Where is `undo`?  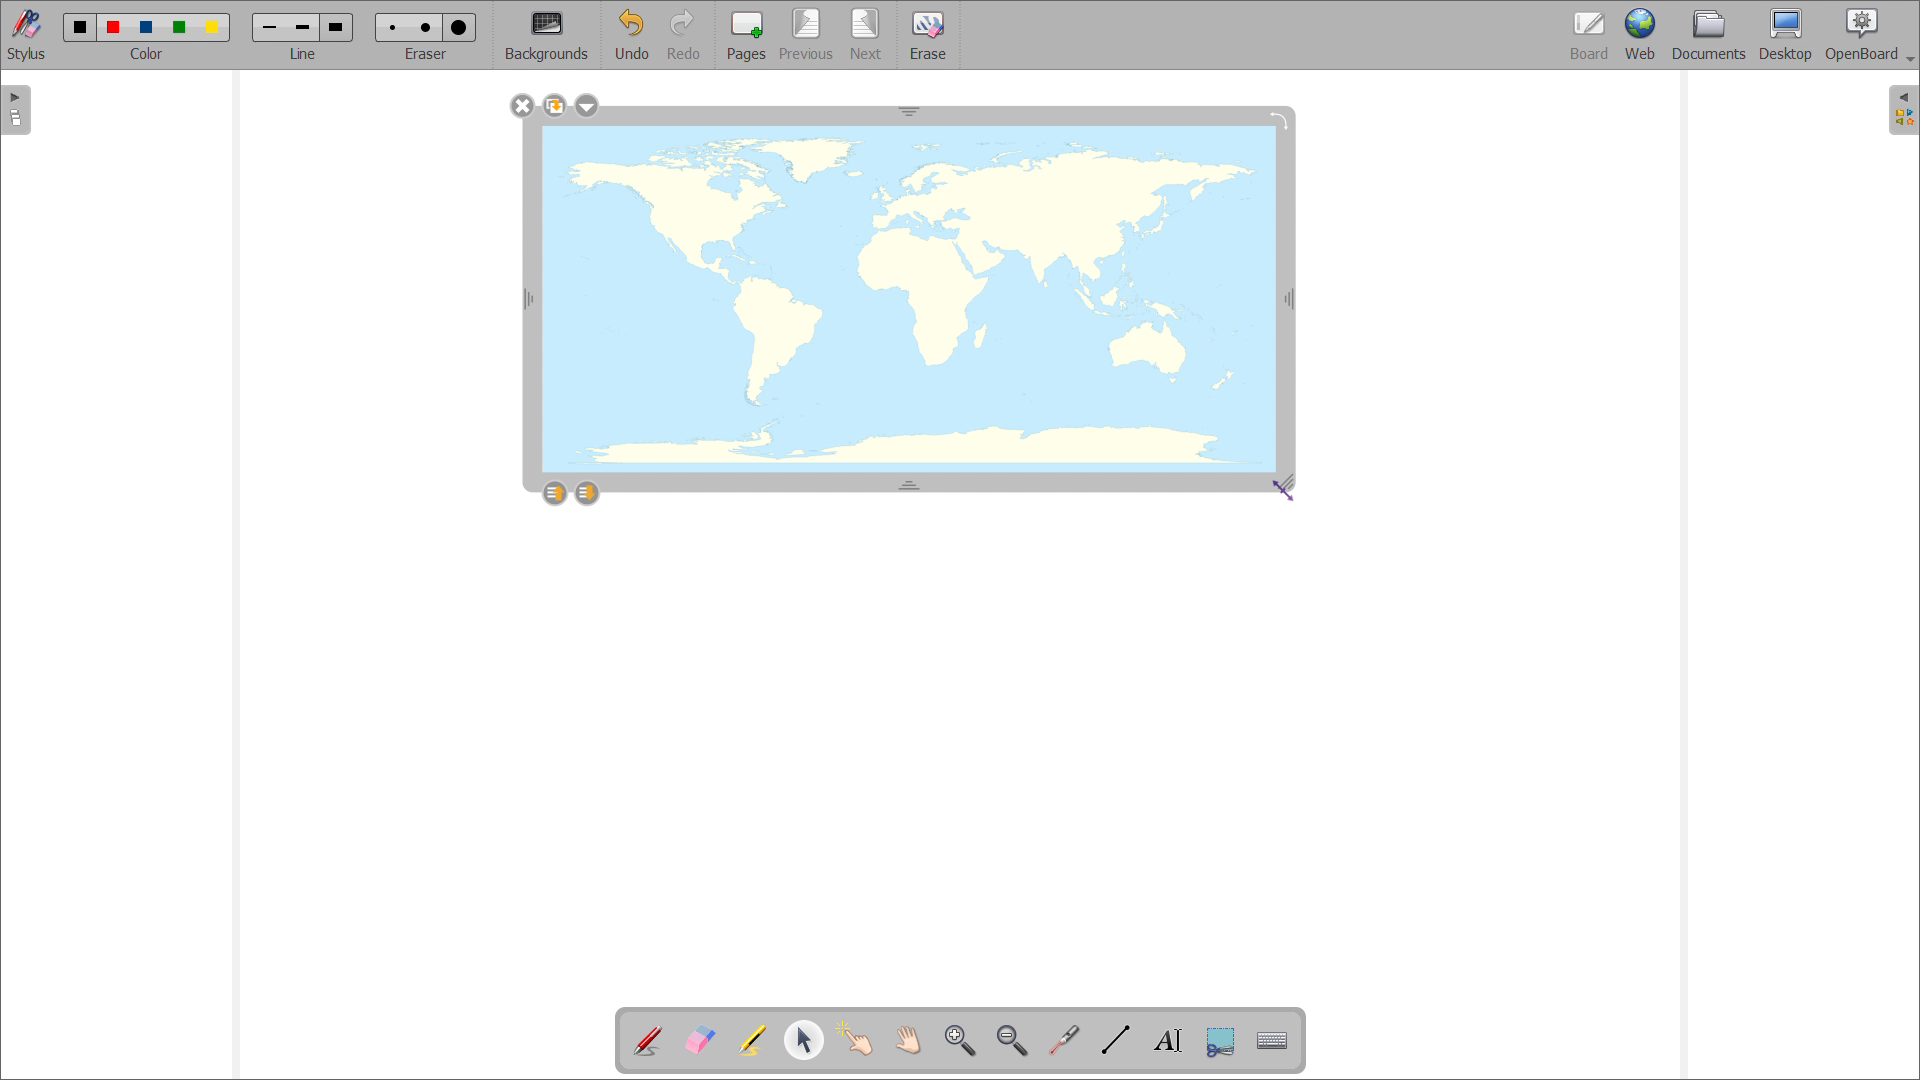
undo is located at coordinates (630, 34).